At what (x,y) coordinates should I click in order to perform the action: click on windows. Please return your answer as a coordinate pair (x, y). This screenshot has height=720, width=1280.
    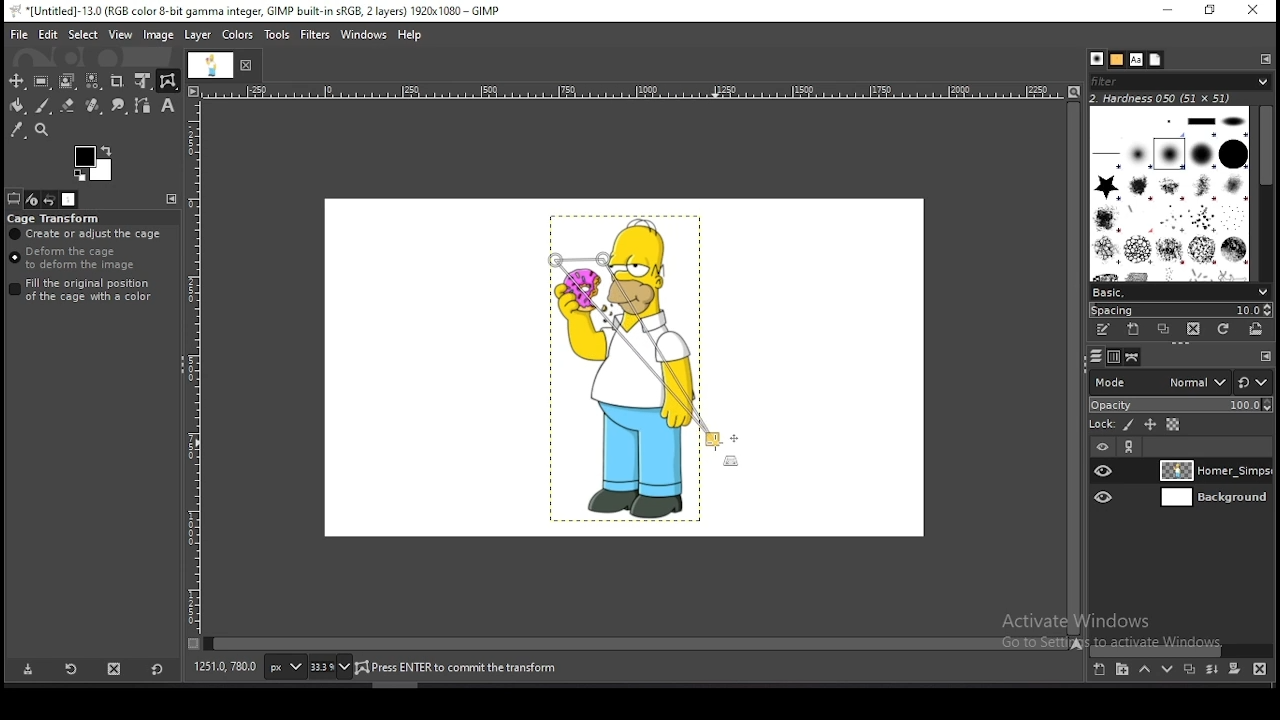
    Looking at the image, I should click on (364, 33).